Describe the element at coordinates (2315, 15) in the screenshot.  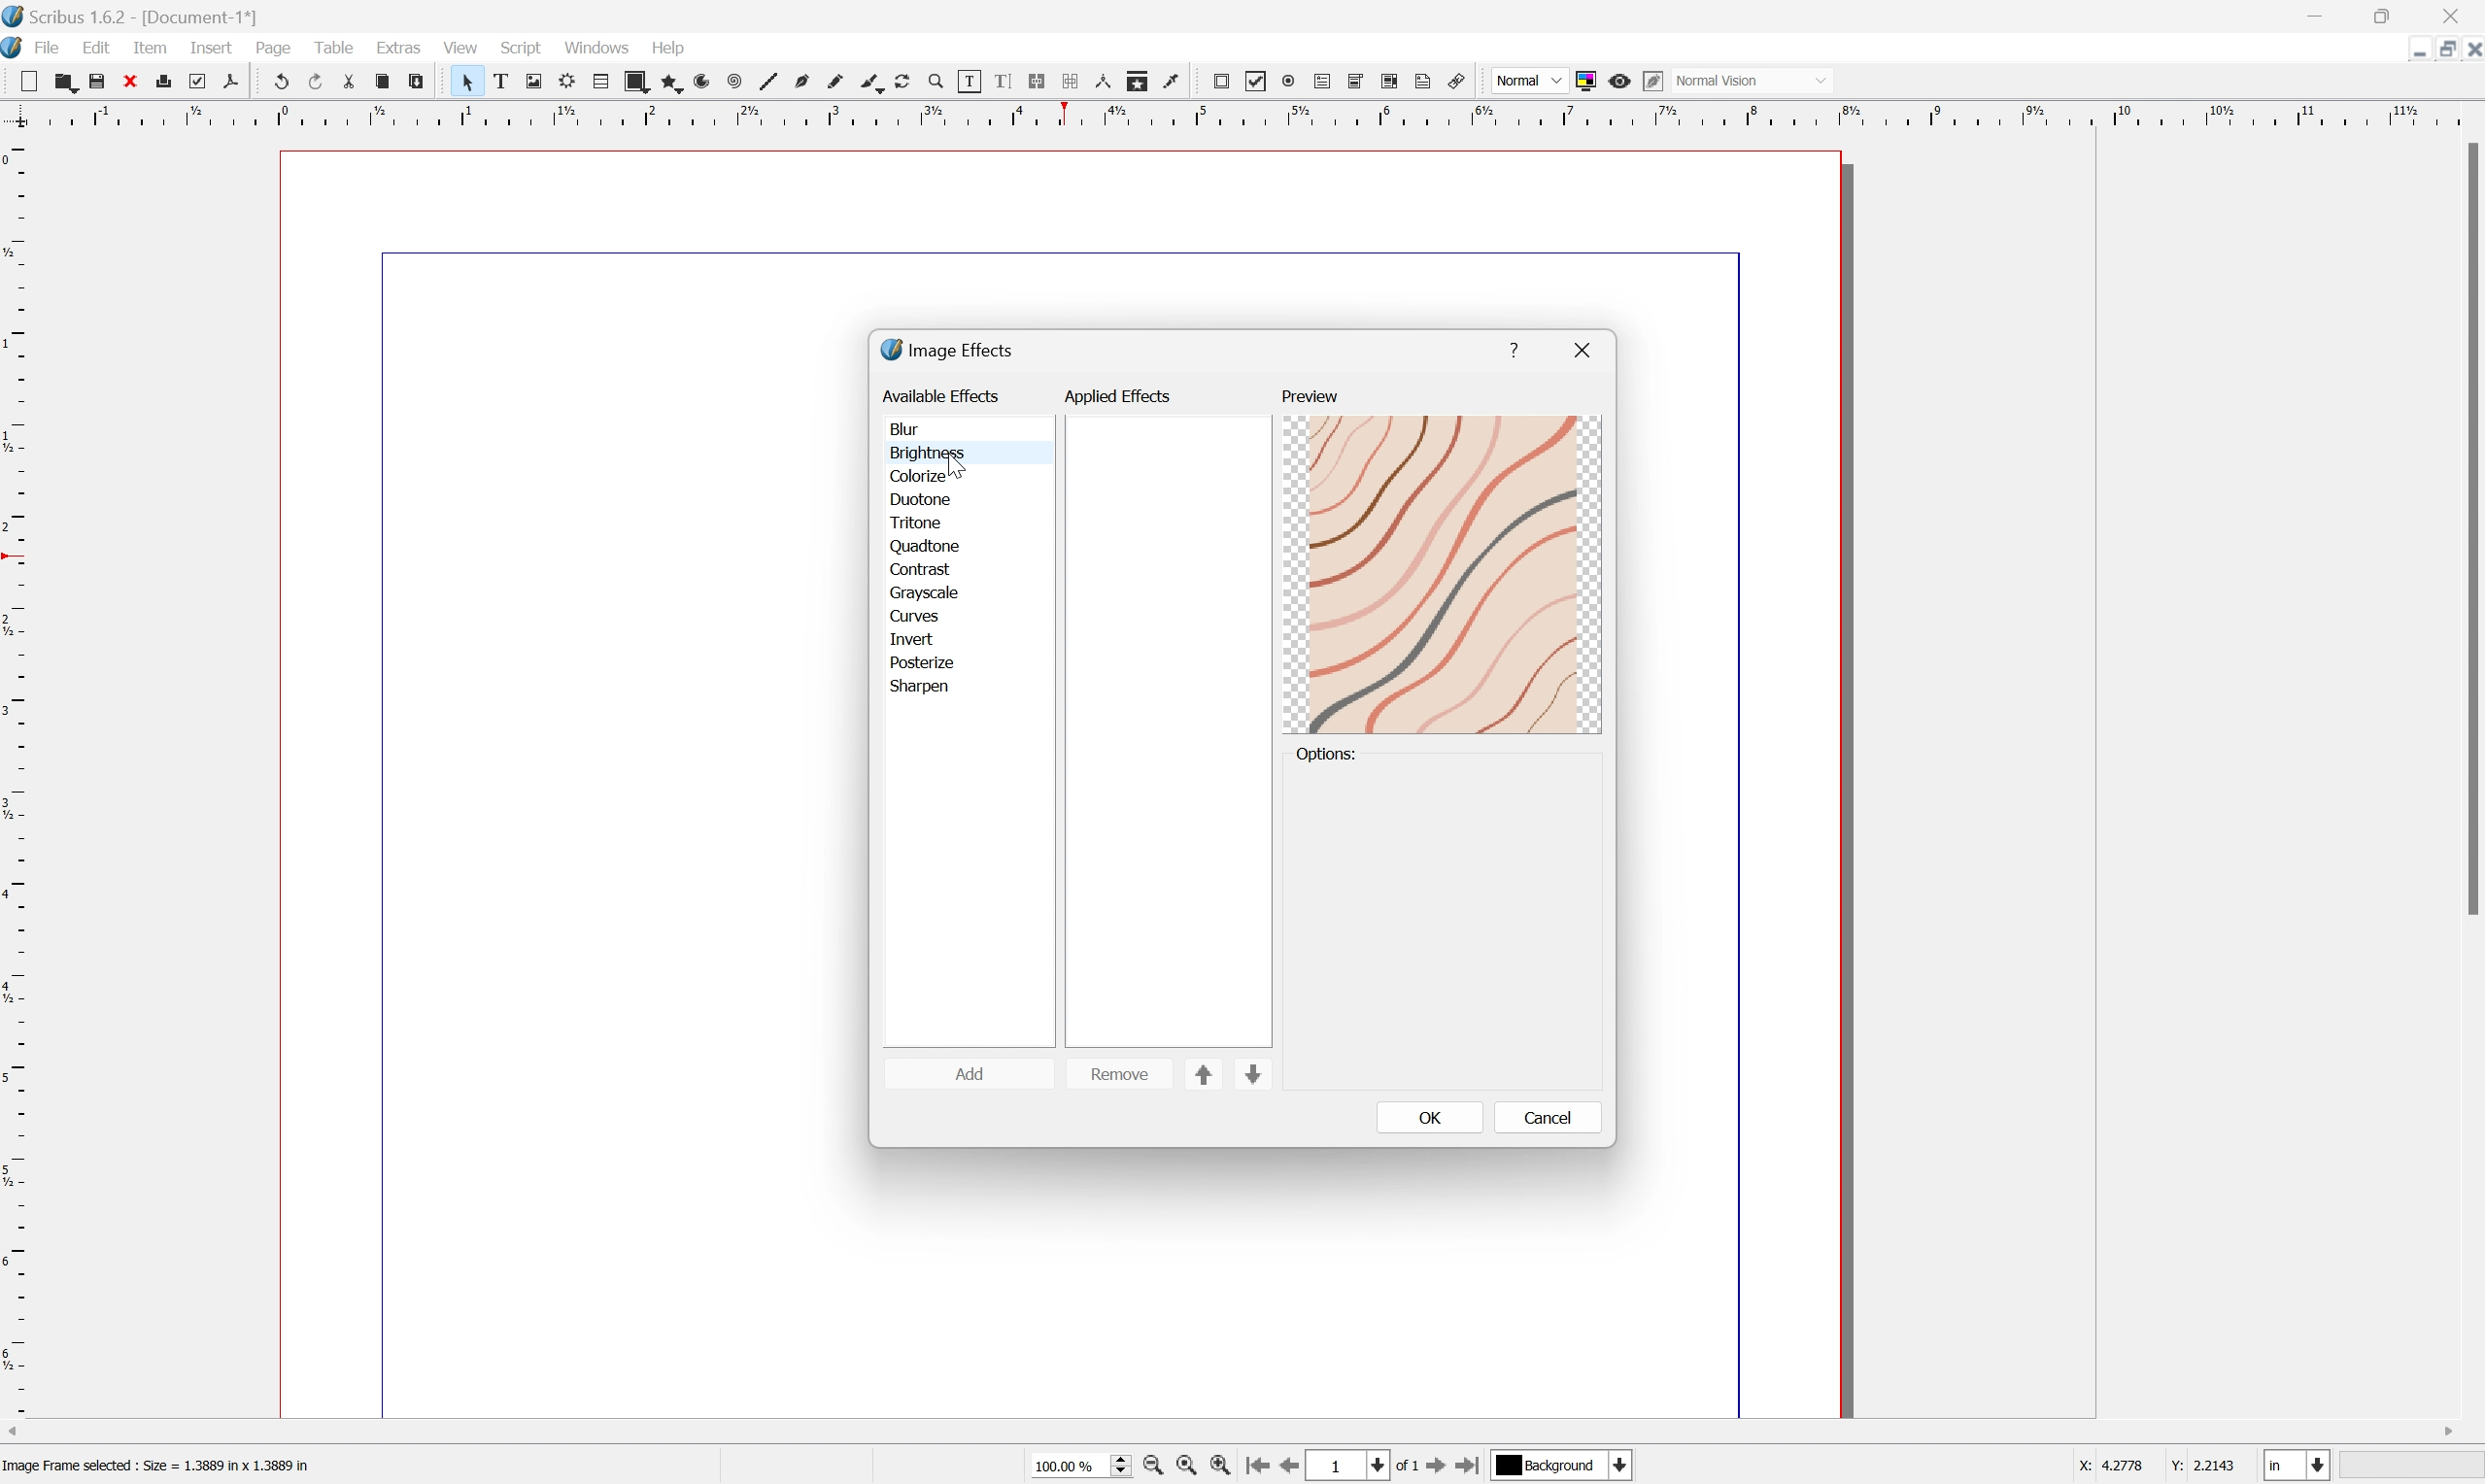
I see `Minimize` at that location.